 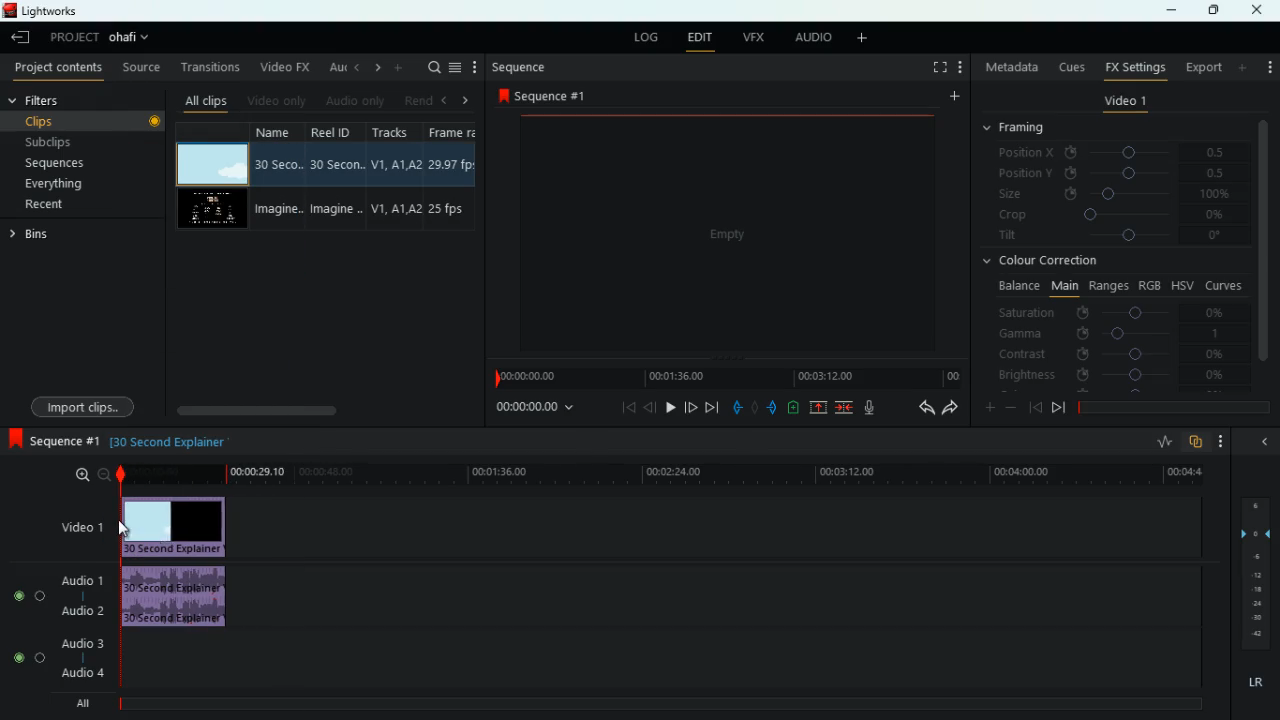 What do you see at coordinates (78, 702) in the screenshot?
I see `all` at bounding box center [78, 702].